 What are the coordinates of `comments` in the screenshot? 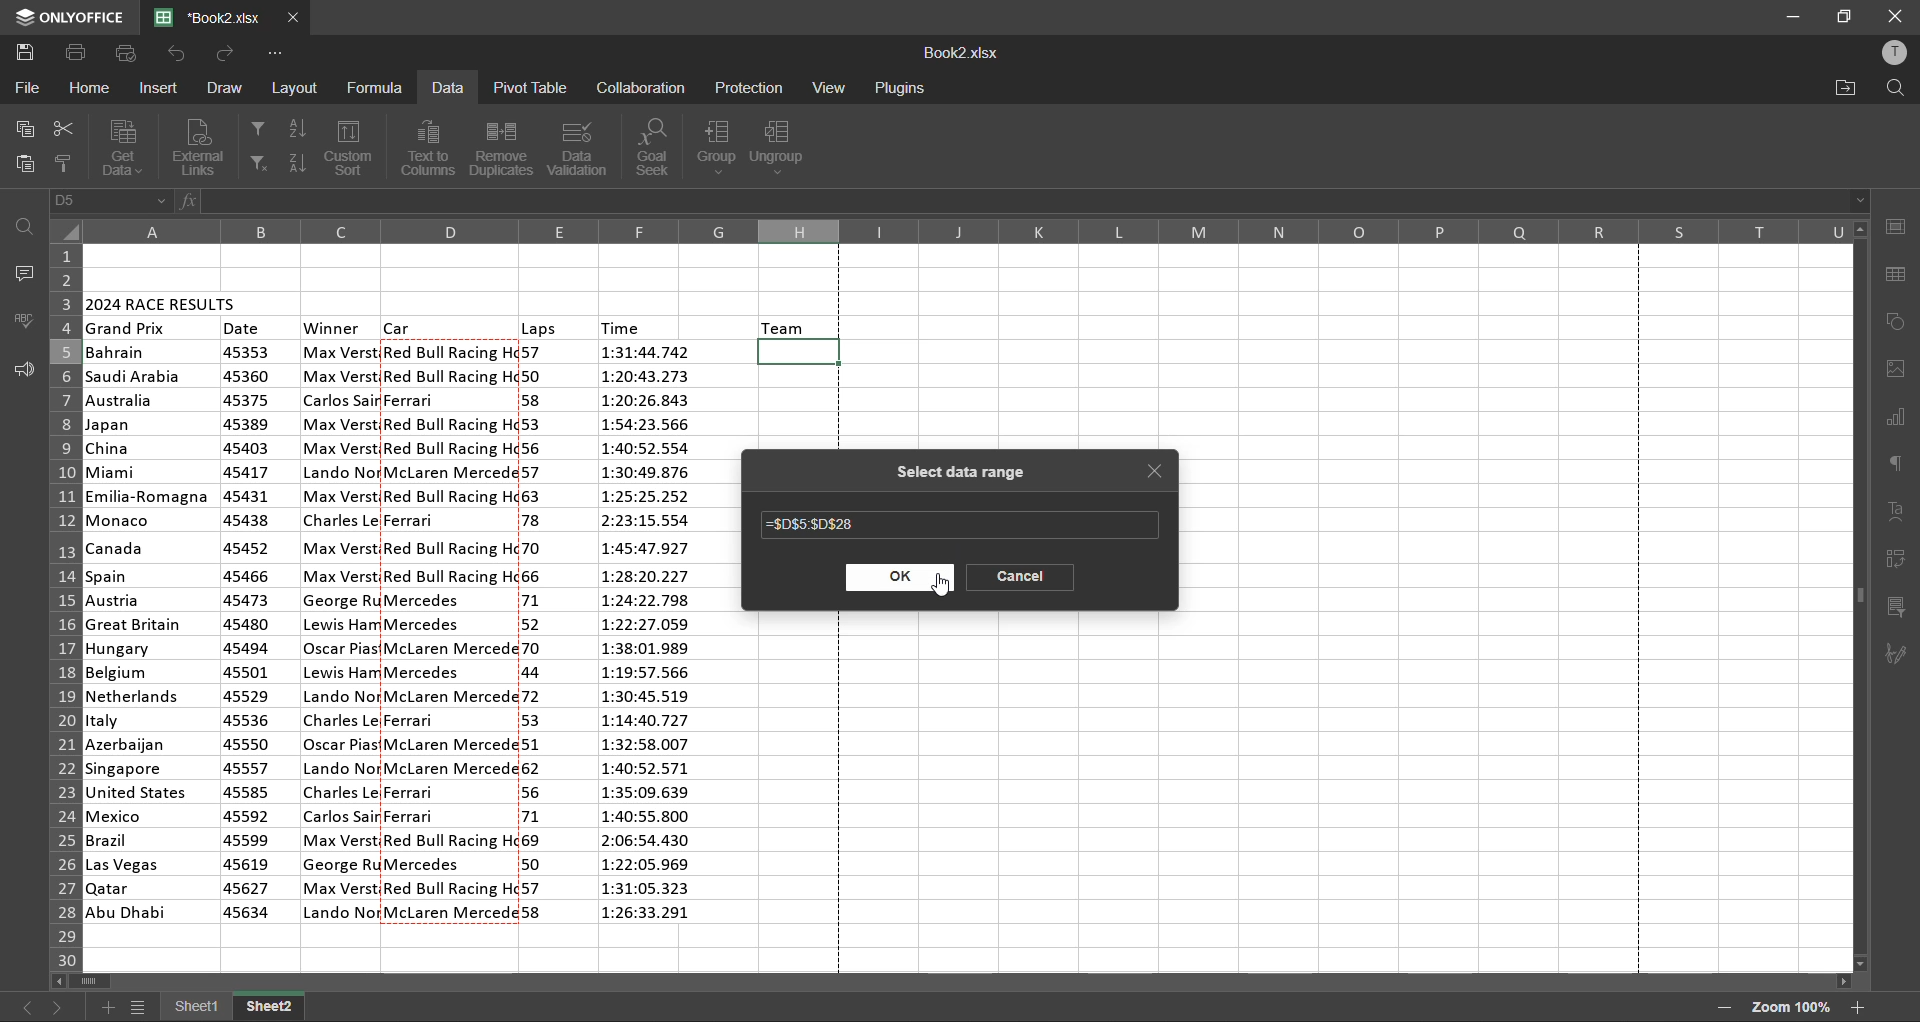 It's located at (20, 273).